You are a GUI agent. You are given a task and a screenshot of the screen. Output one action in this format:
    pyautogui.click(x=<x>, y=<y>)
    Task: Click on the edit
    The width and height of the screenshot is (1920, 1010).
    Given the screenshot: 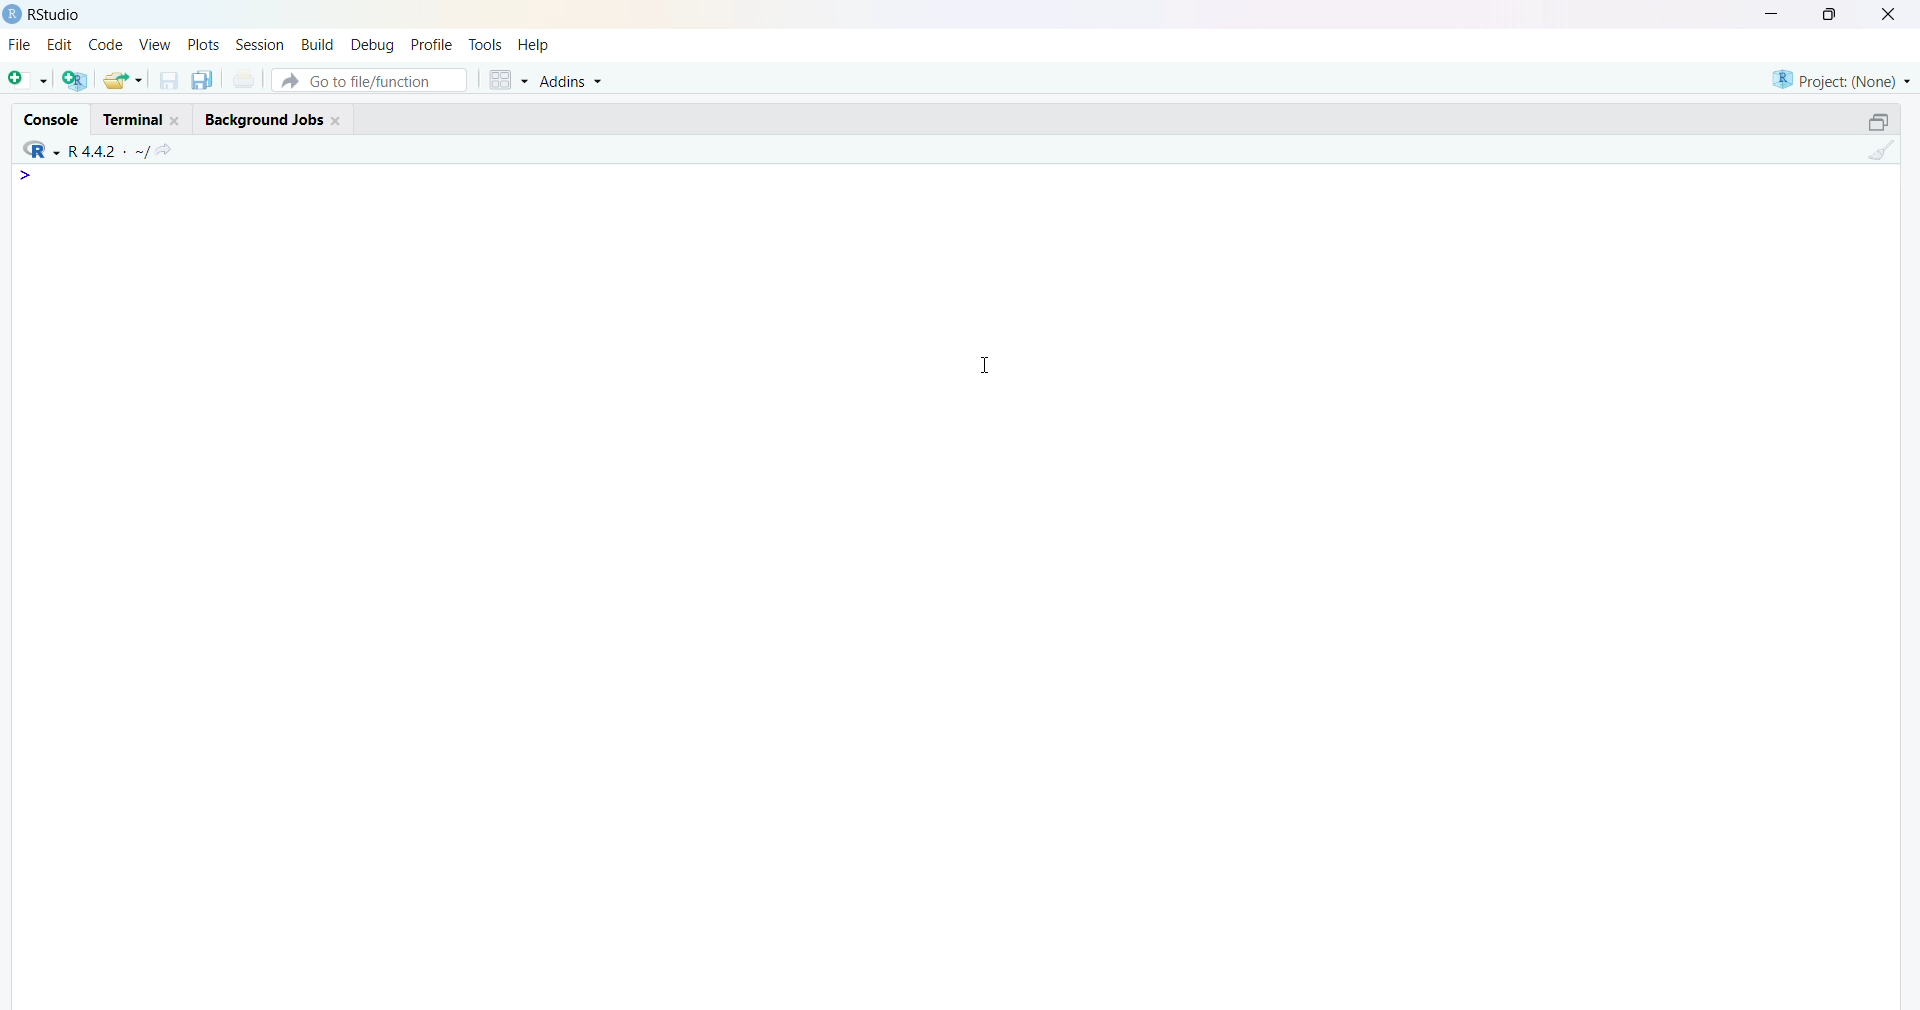 What is the action you would take?
    pyautogui.click(x=60, y=44)
    